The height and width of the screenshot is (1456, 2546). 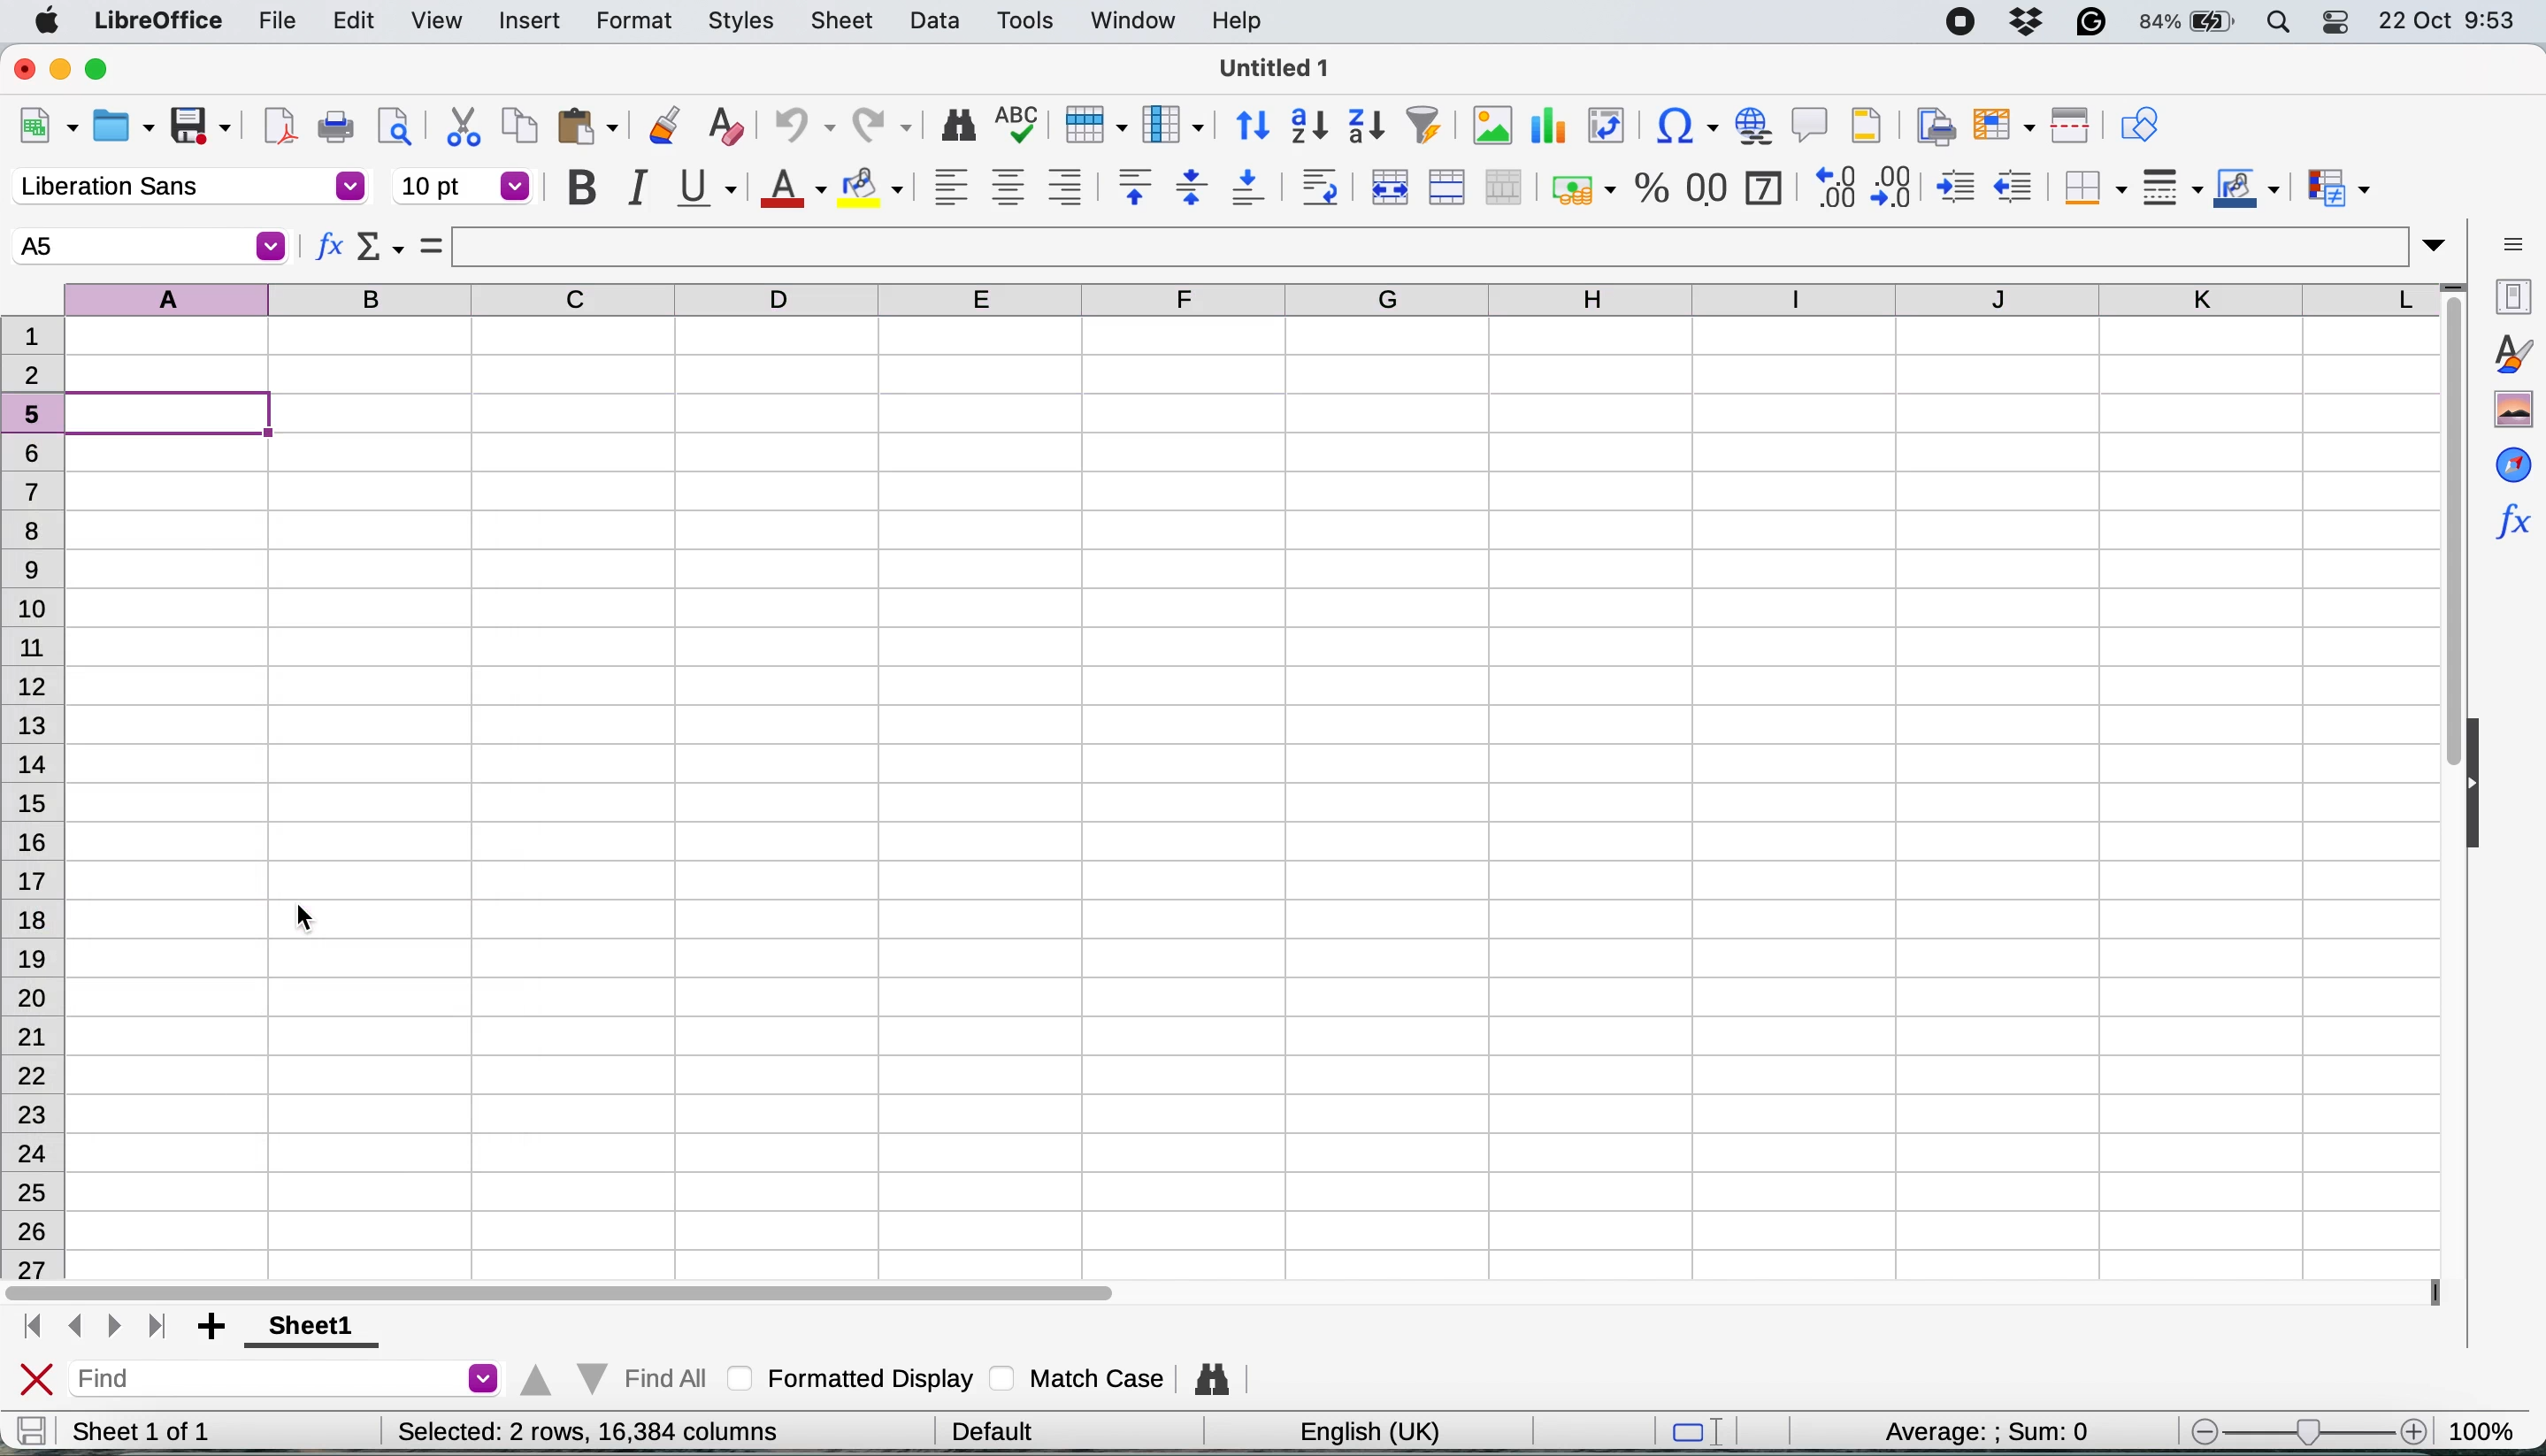 What do you see at coordinates (705, 185) in the screenshot?
I see `underline` at bounding box center [705, 185].